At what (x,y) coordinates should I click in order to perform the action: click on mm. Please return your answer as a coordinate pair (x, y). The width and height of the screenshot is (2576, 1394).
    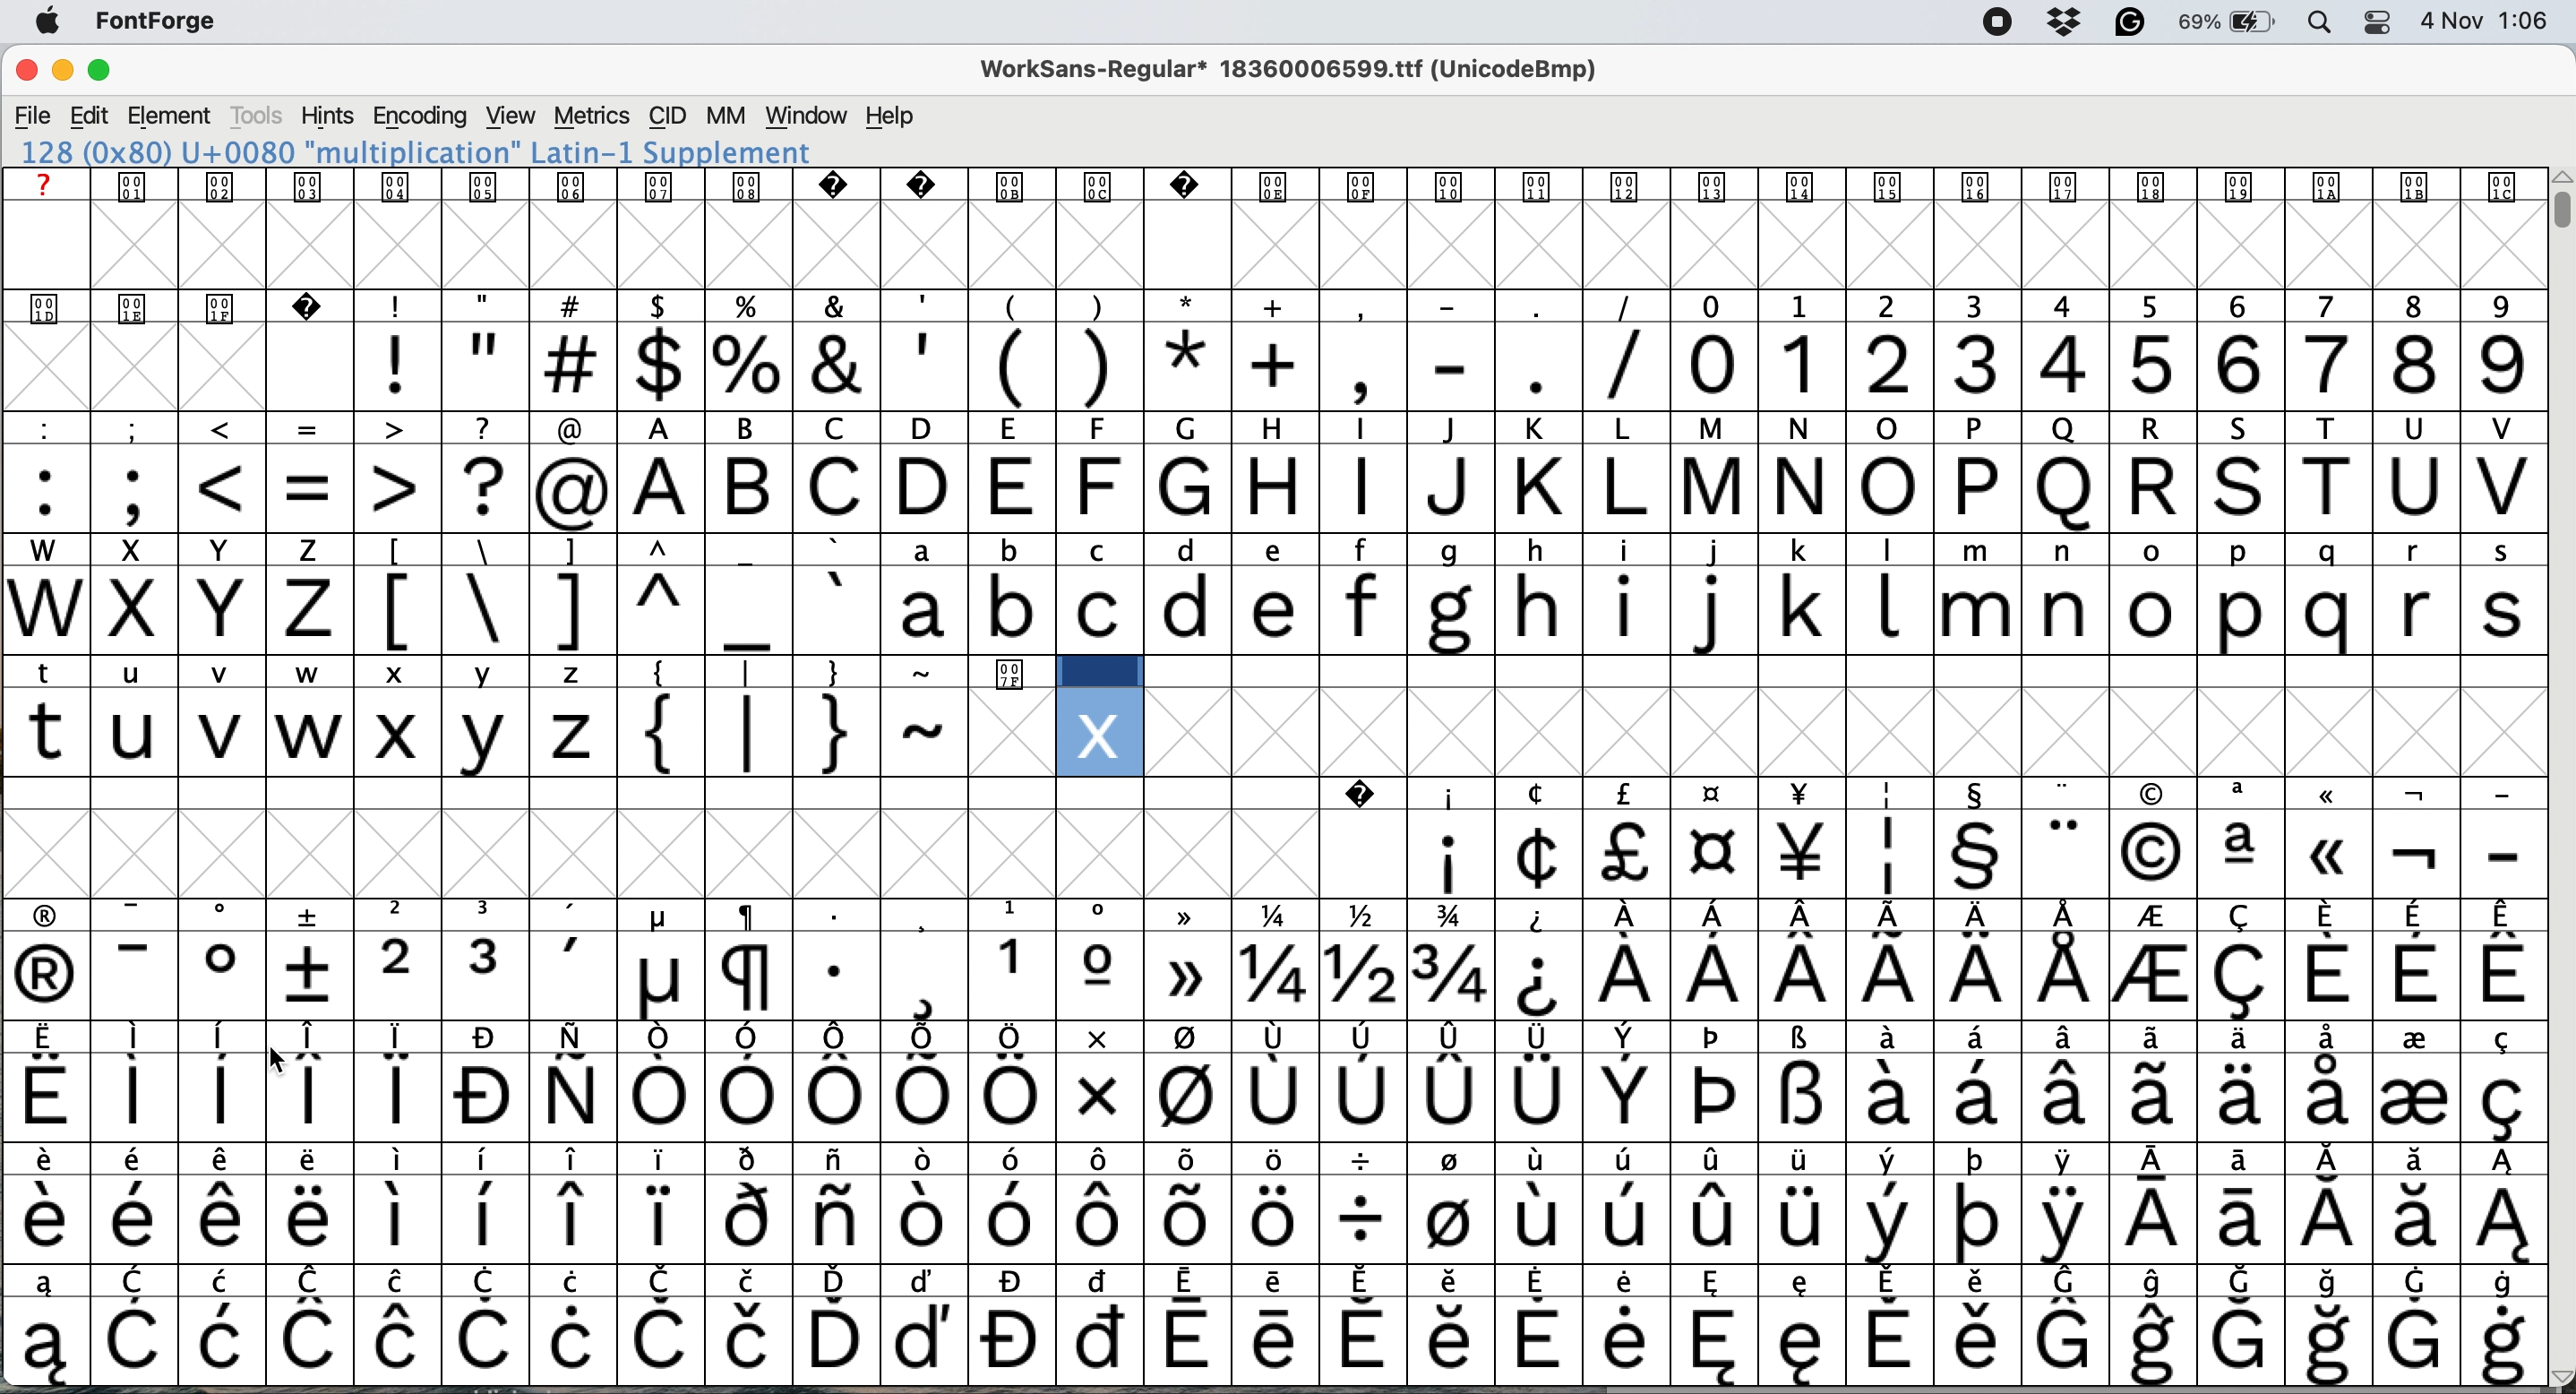
    Looking at the image, I should click on (724, 116).